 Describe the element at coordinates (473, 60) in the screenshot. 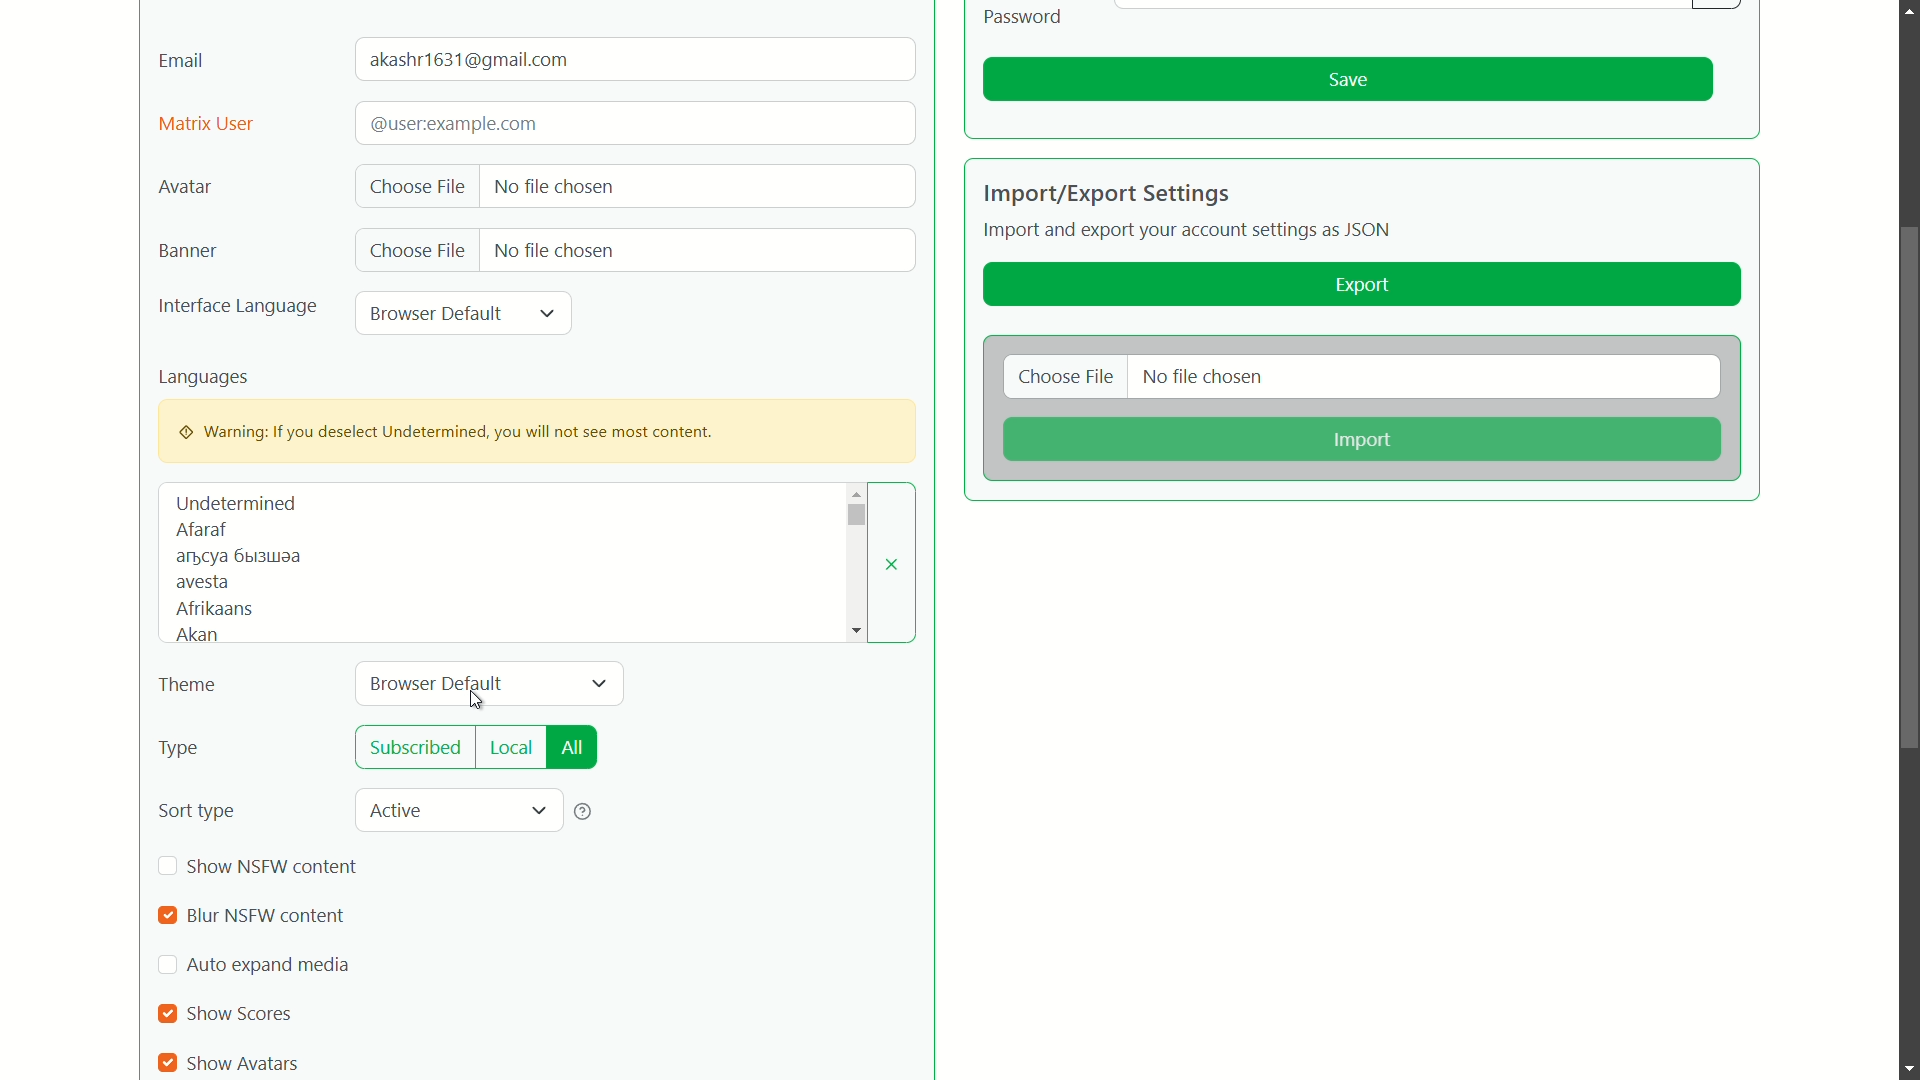

I see `user mail` at that location.